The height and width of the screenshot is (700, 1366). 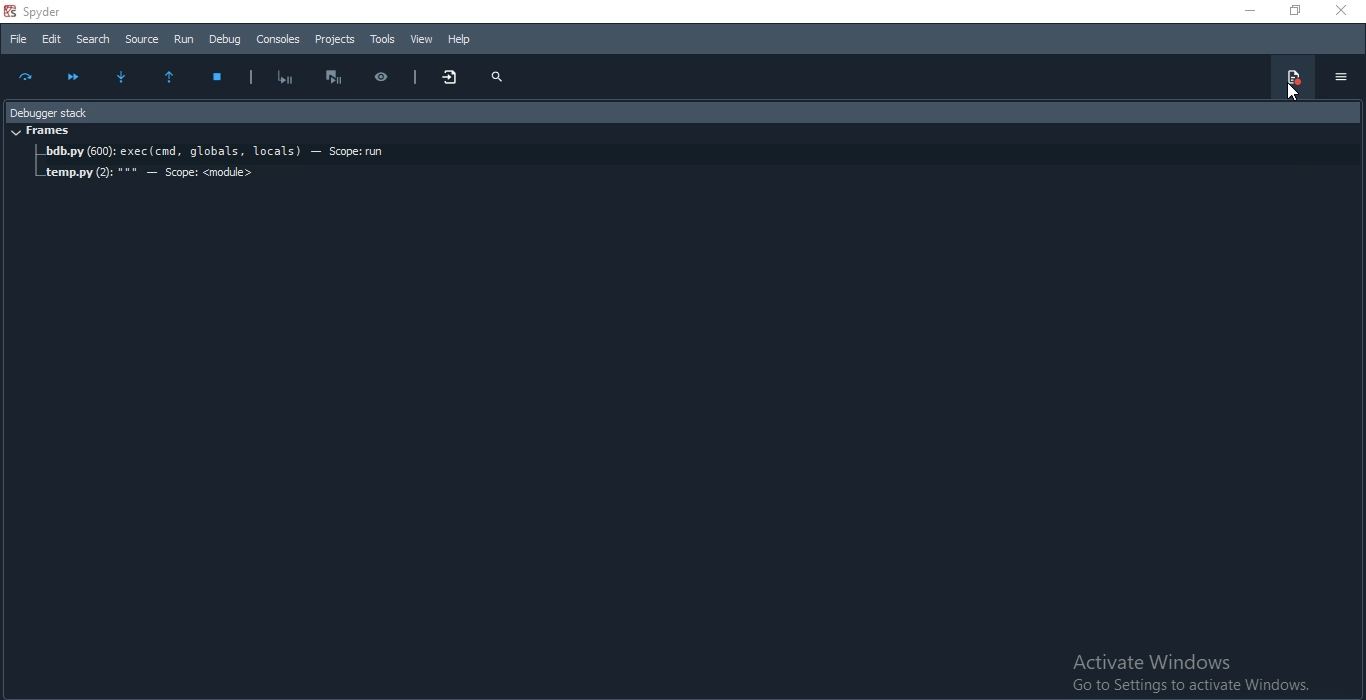 I want to click on File , so click(x=17, y=40).